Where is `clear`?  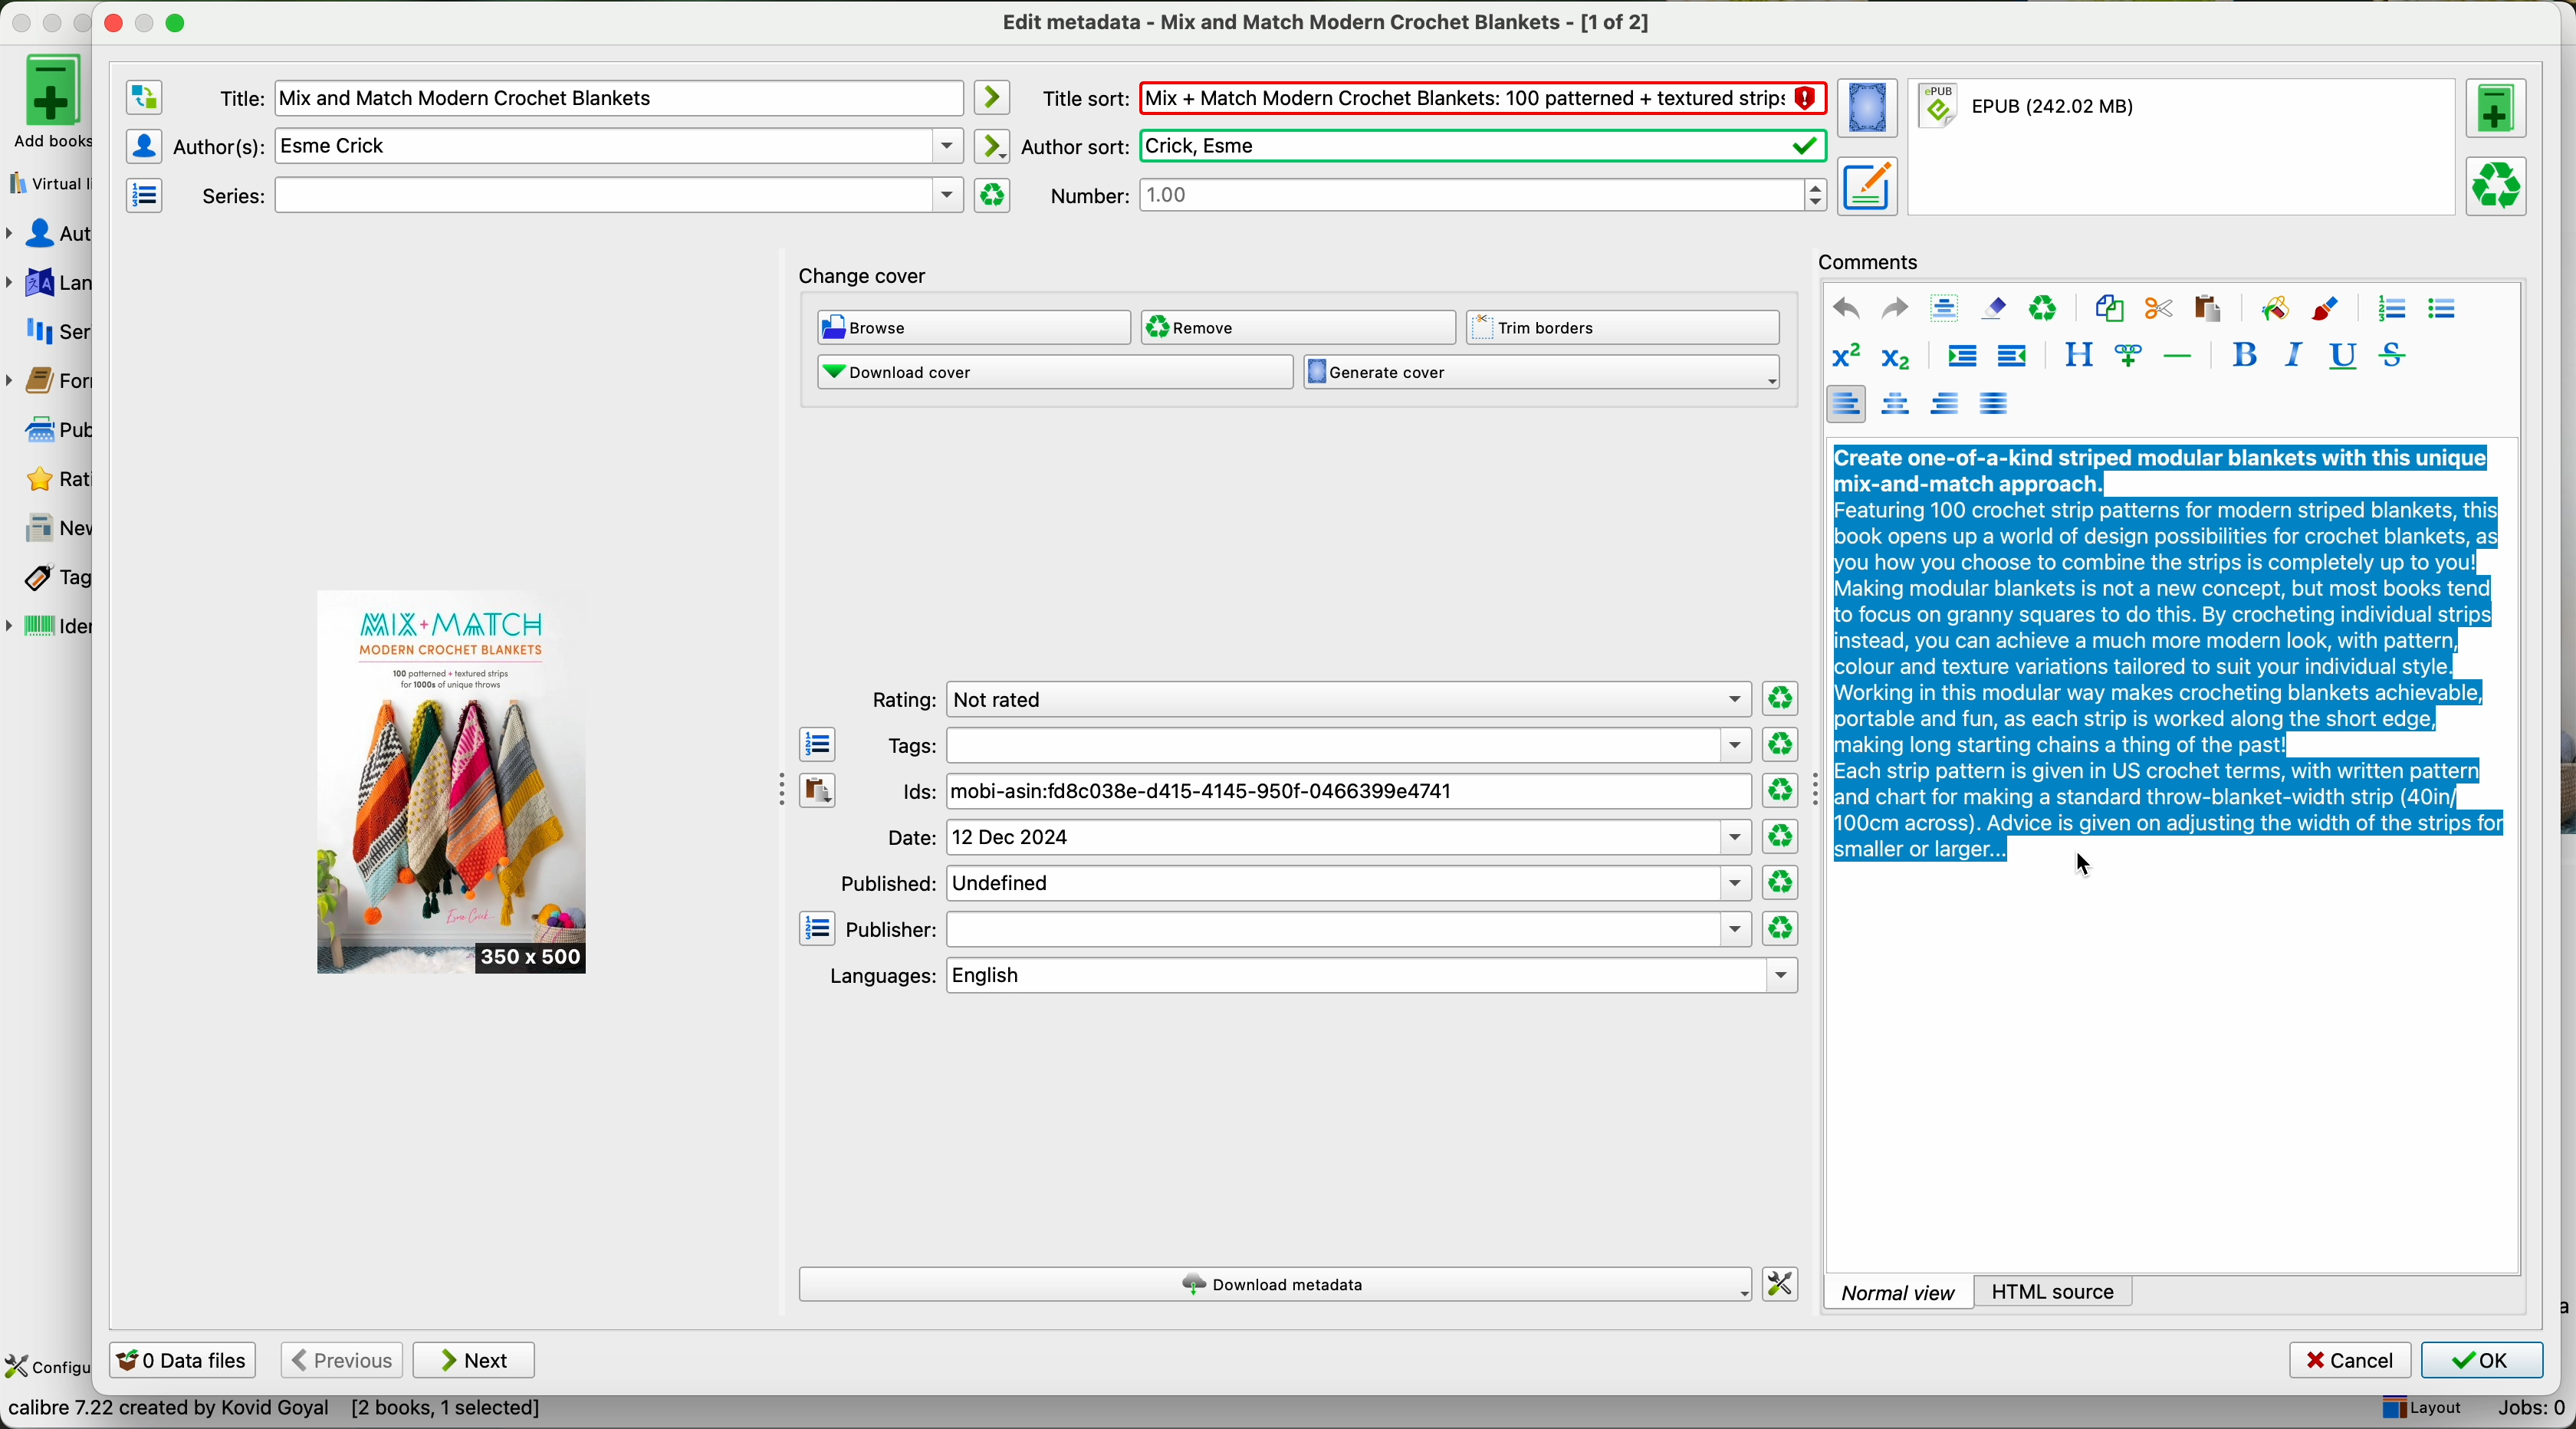
clear is located at coordinates (2044, 309).